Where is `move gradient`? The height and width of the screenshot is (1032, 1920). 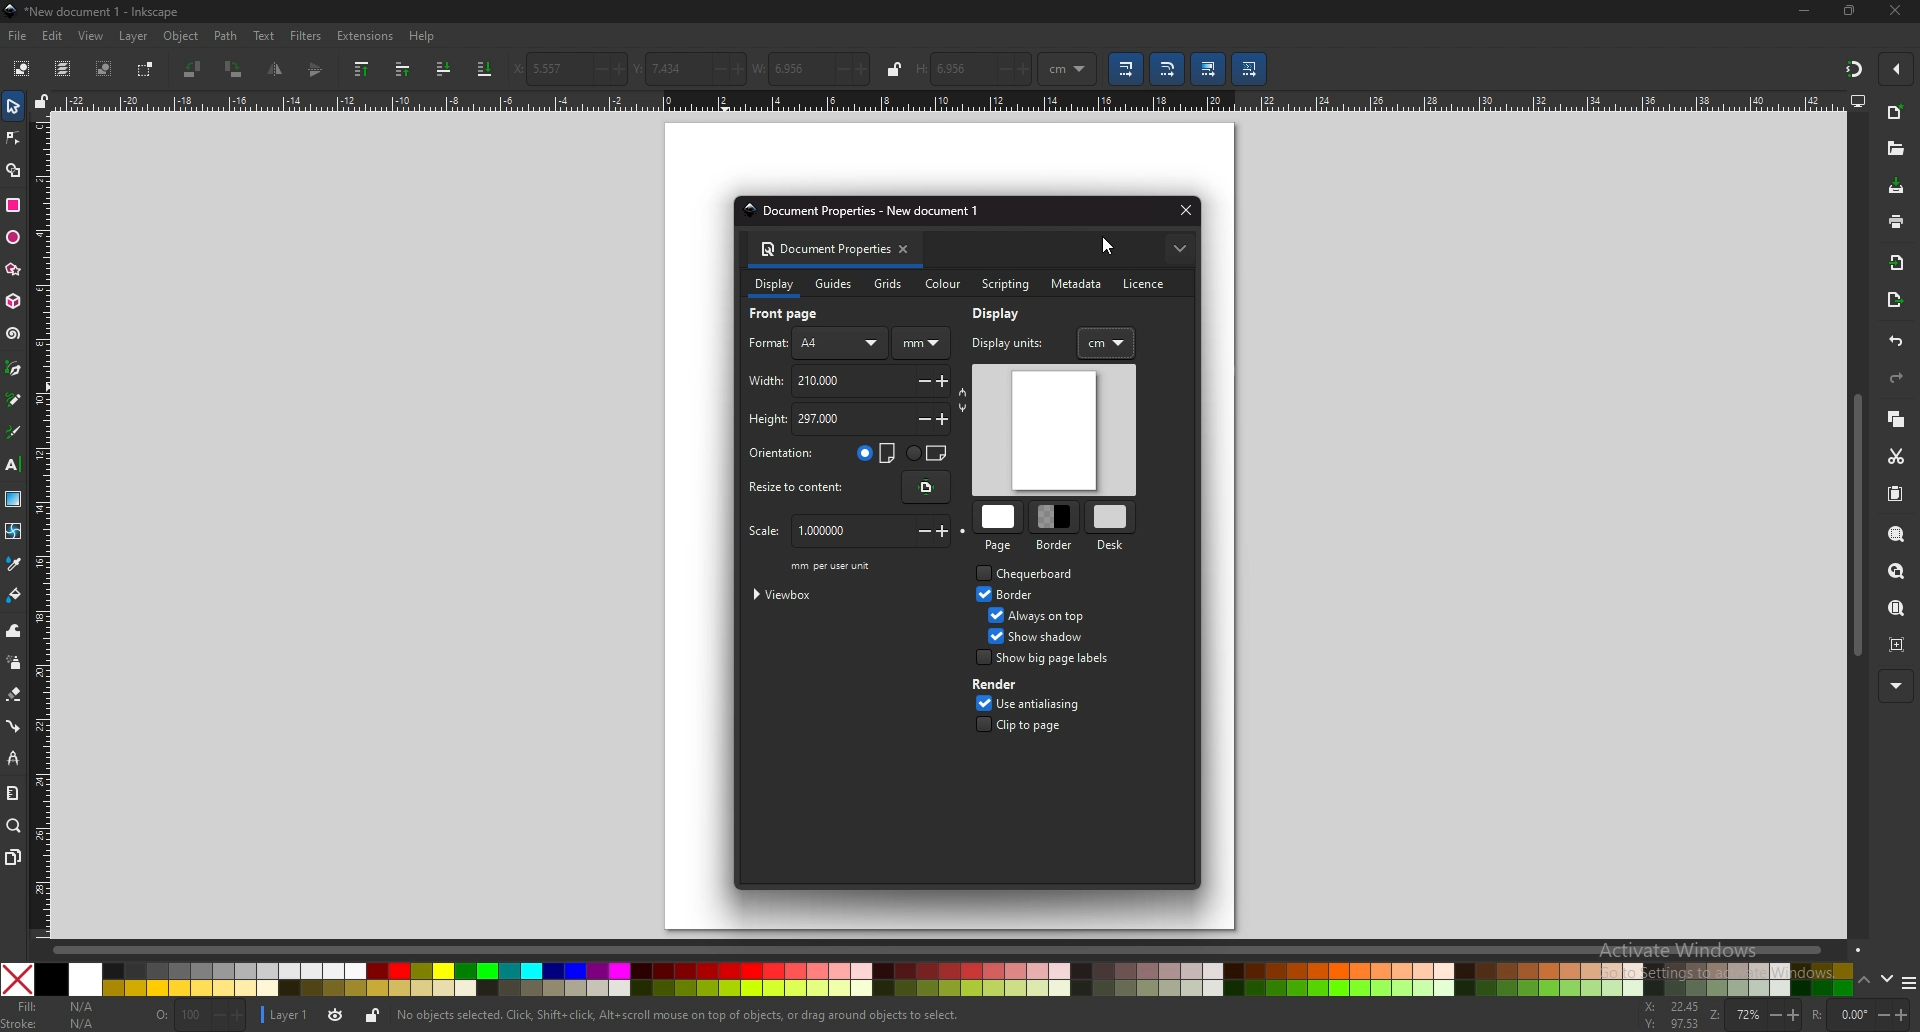 move gradient is located at coordinates (1210, 69).